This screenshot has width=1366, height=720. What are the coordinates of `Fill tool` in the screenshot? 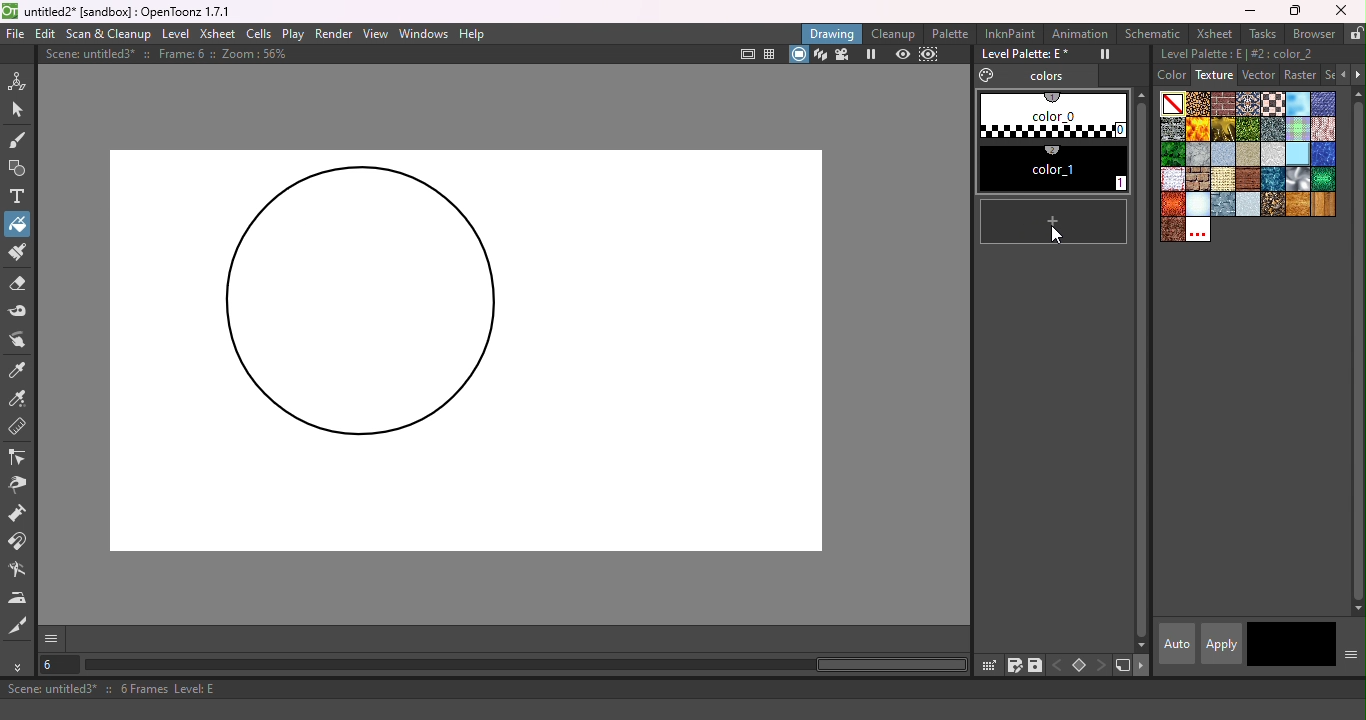 It's located at (17, 227).